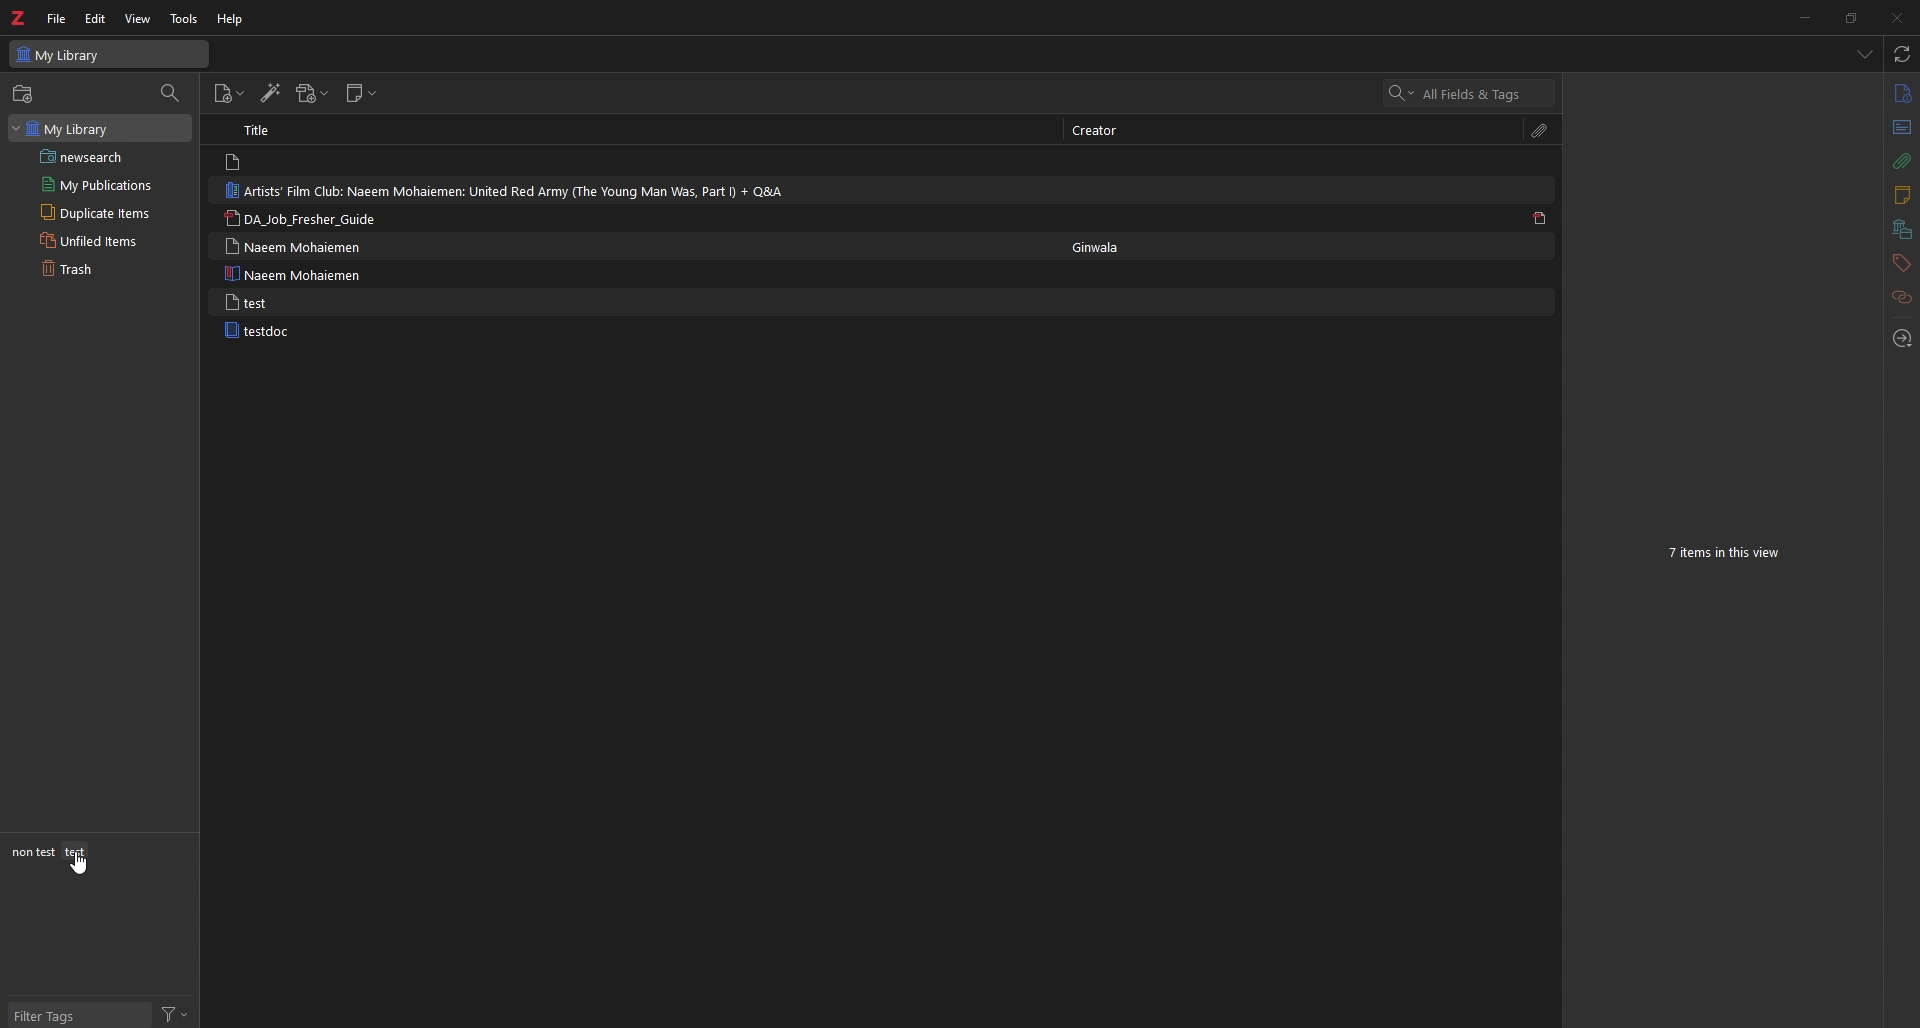 The image size is (1920, 1028). What do you see at coordinates (105, 185) in the screenshot?
I see `my publications` at bounding box center [105, 185].